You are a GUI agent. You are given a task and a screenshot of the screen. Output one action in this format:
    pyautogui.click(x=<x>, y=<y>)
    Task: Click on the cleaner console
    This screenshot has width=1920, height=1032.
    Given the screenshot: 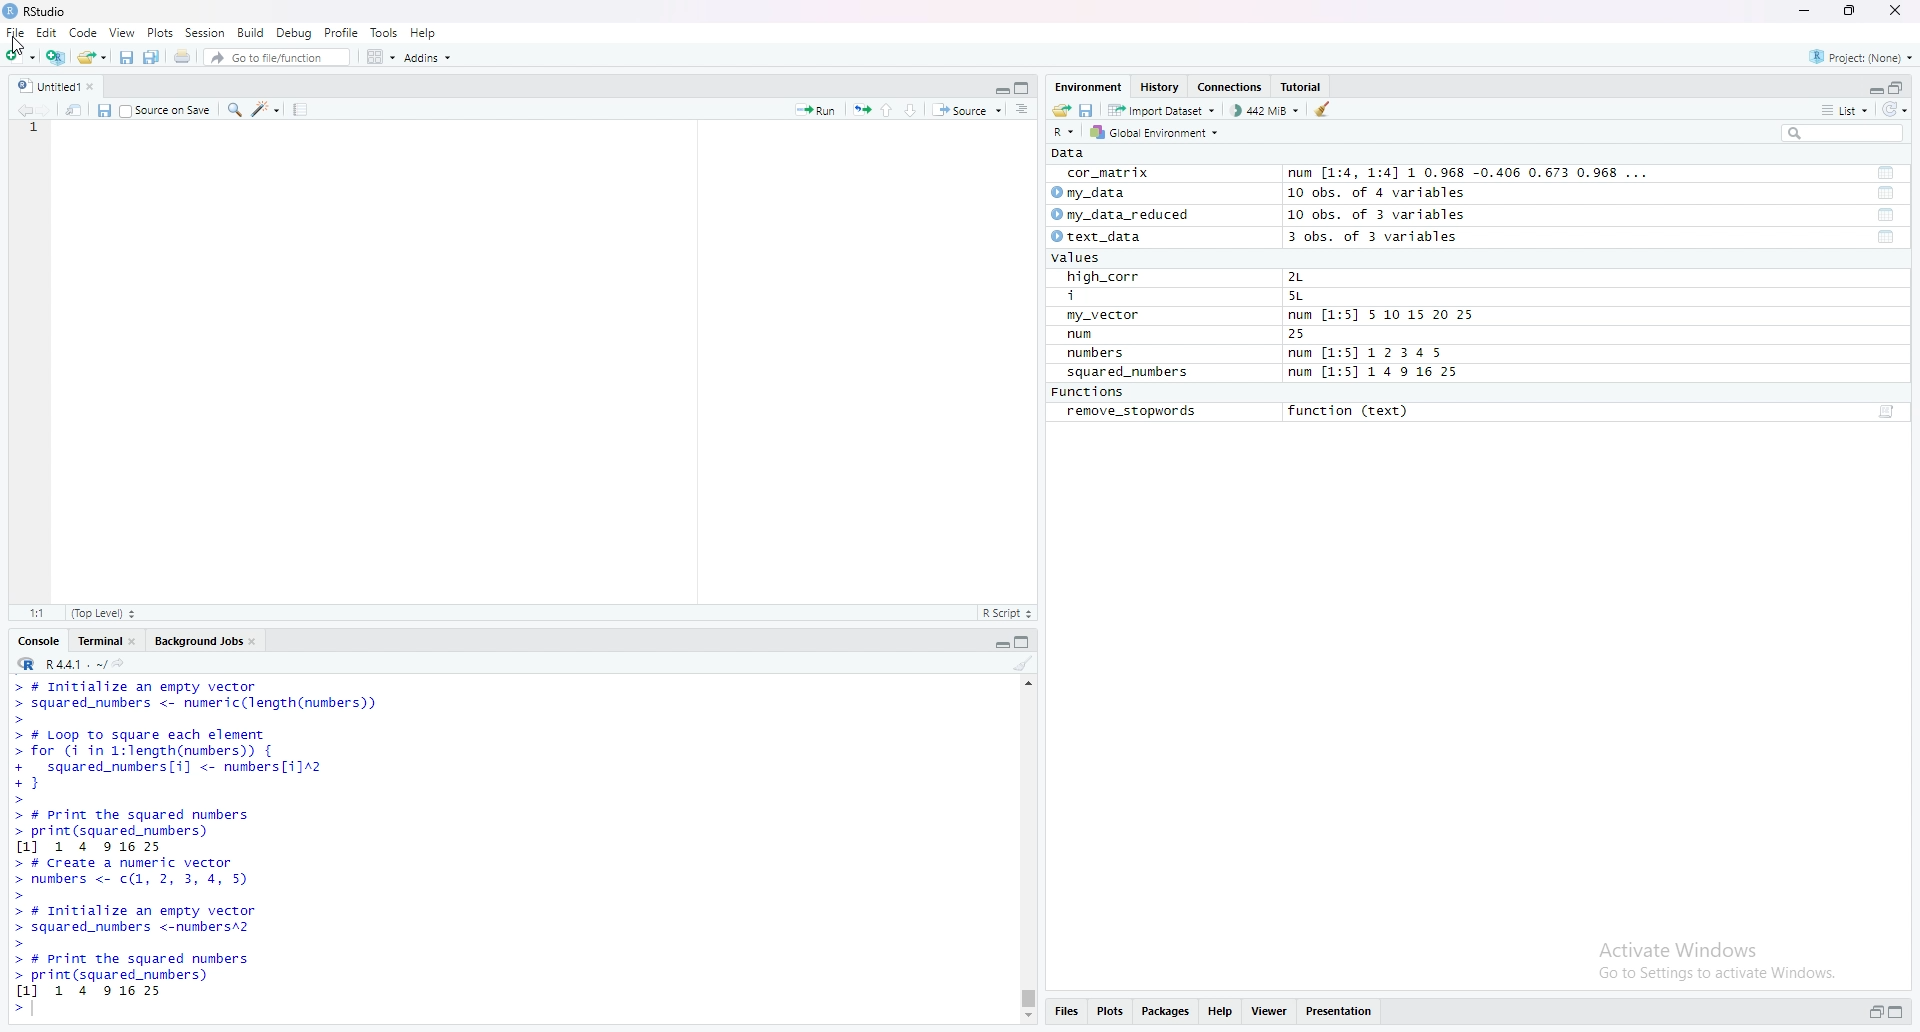 What is the action you would take?
    pyautogui.click(x=1022, y=664)
    